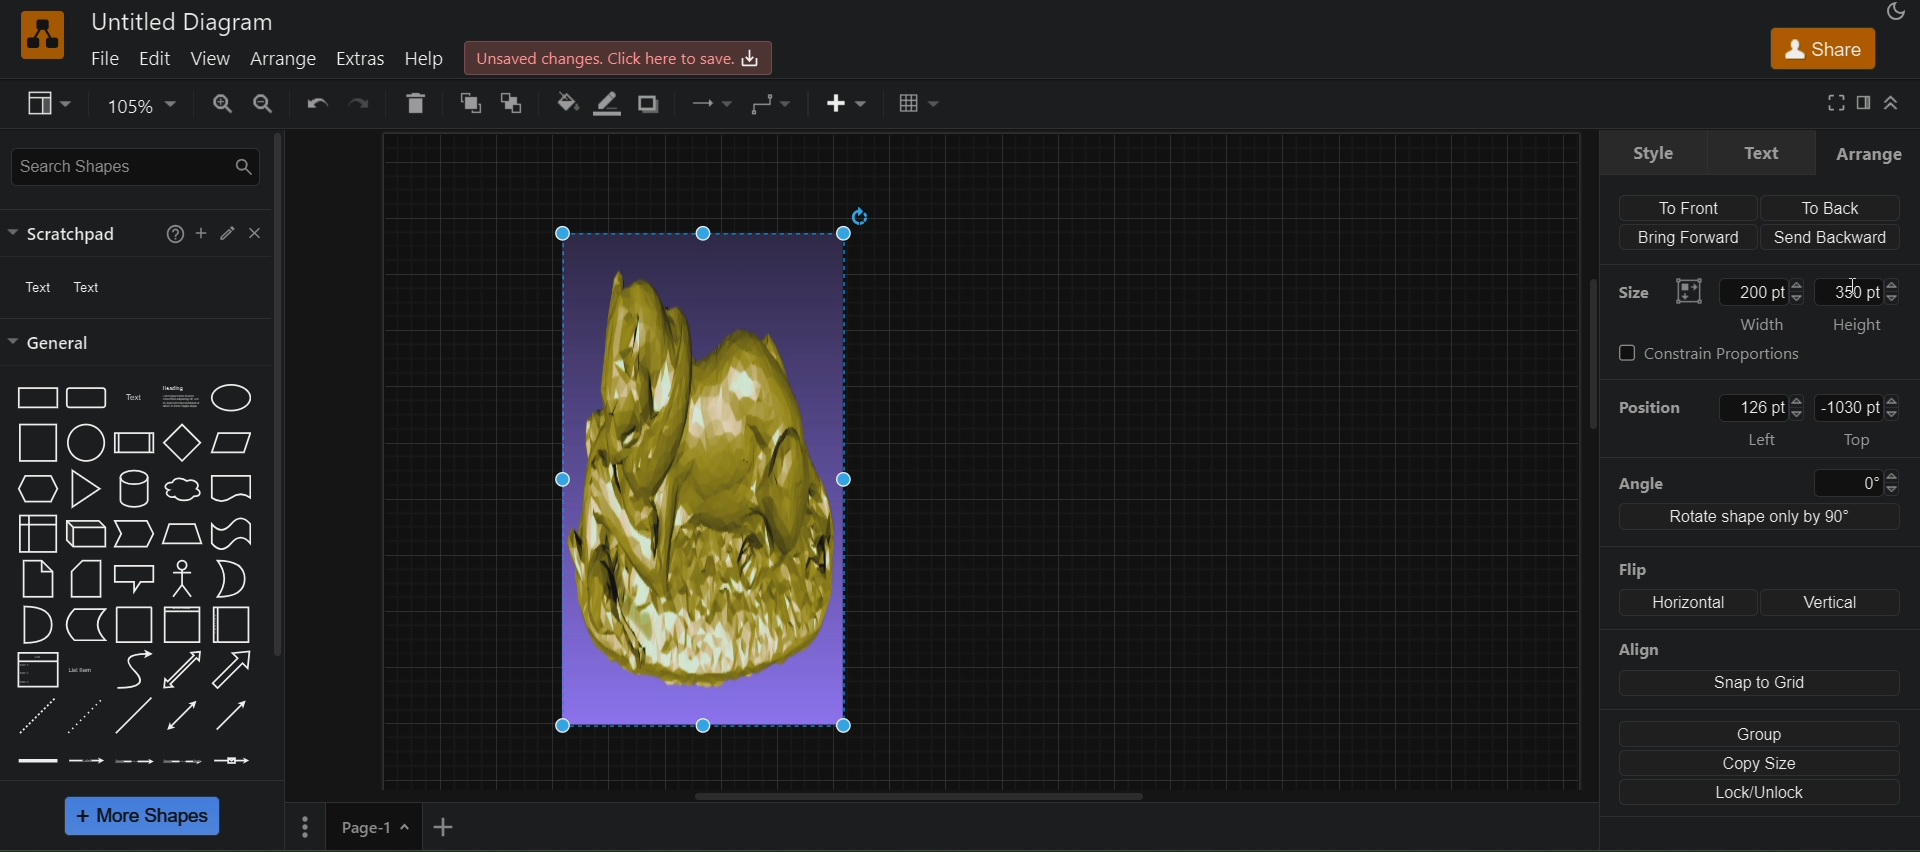 The image size is (1920, 852). I want to click on angle 0 degree, so click(1756, 480).